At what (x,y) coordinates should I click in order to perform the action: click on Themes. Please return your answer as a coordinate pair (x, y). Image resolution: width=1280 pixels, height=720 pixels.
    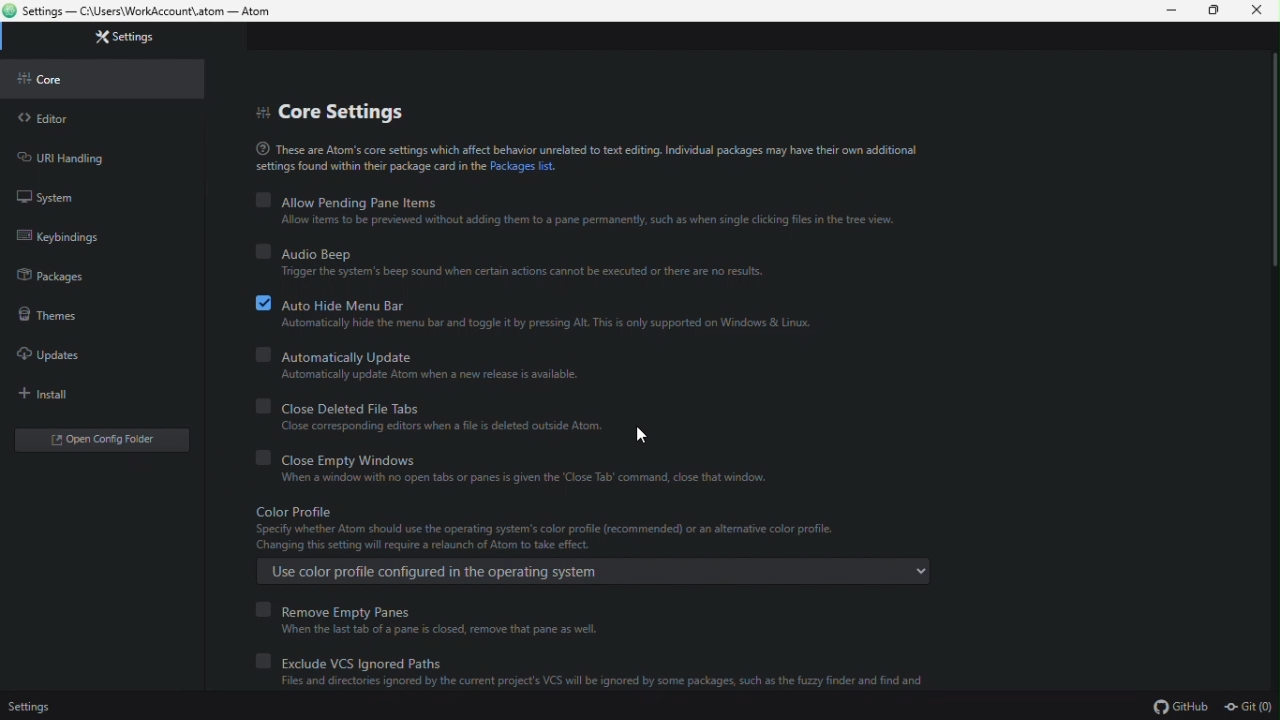
    Looking at the image, I should click on (51, 313).